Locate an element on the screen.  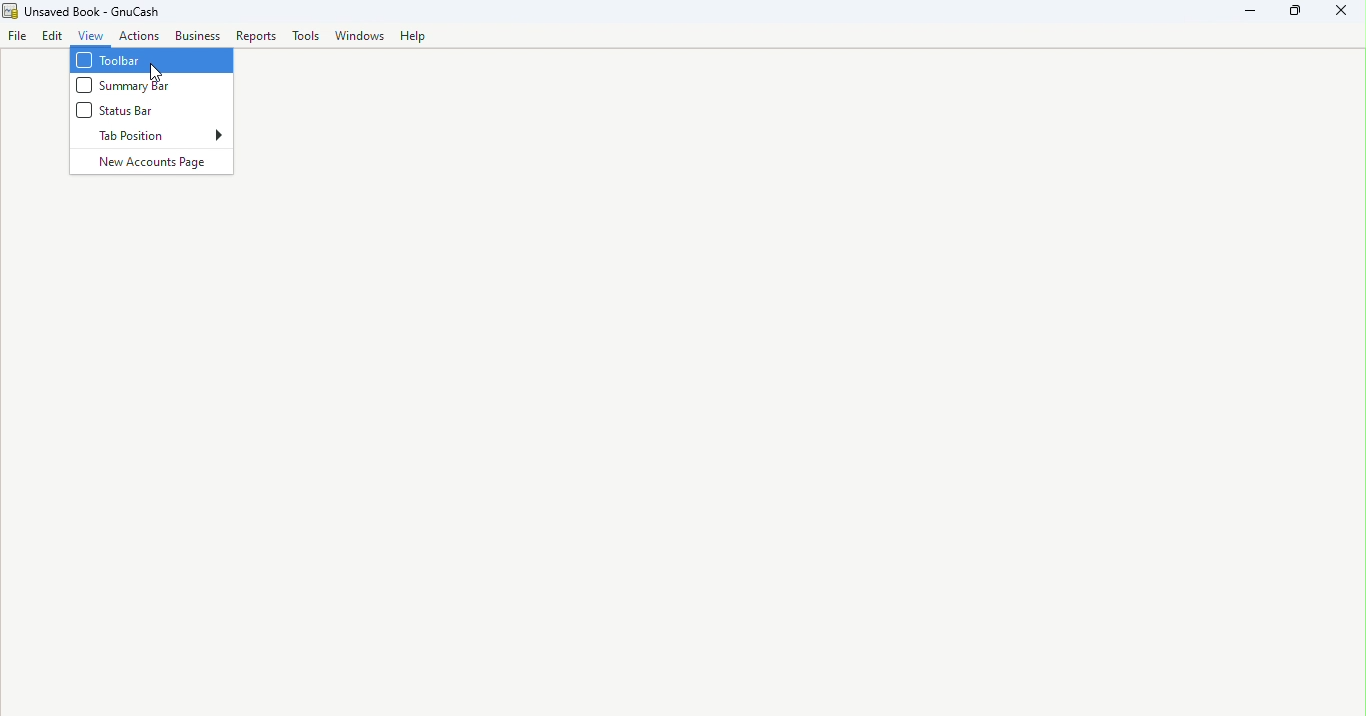
Cursor is located at coordinates (155, 77).